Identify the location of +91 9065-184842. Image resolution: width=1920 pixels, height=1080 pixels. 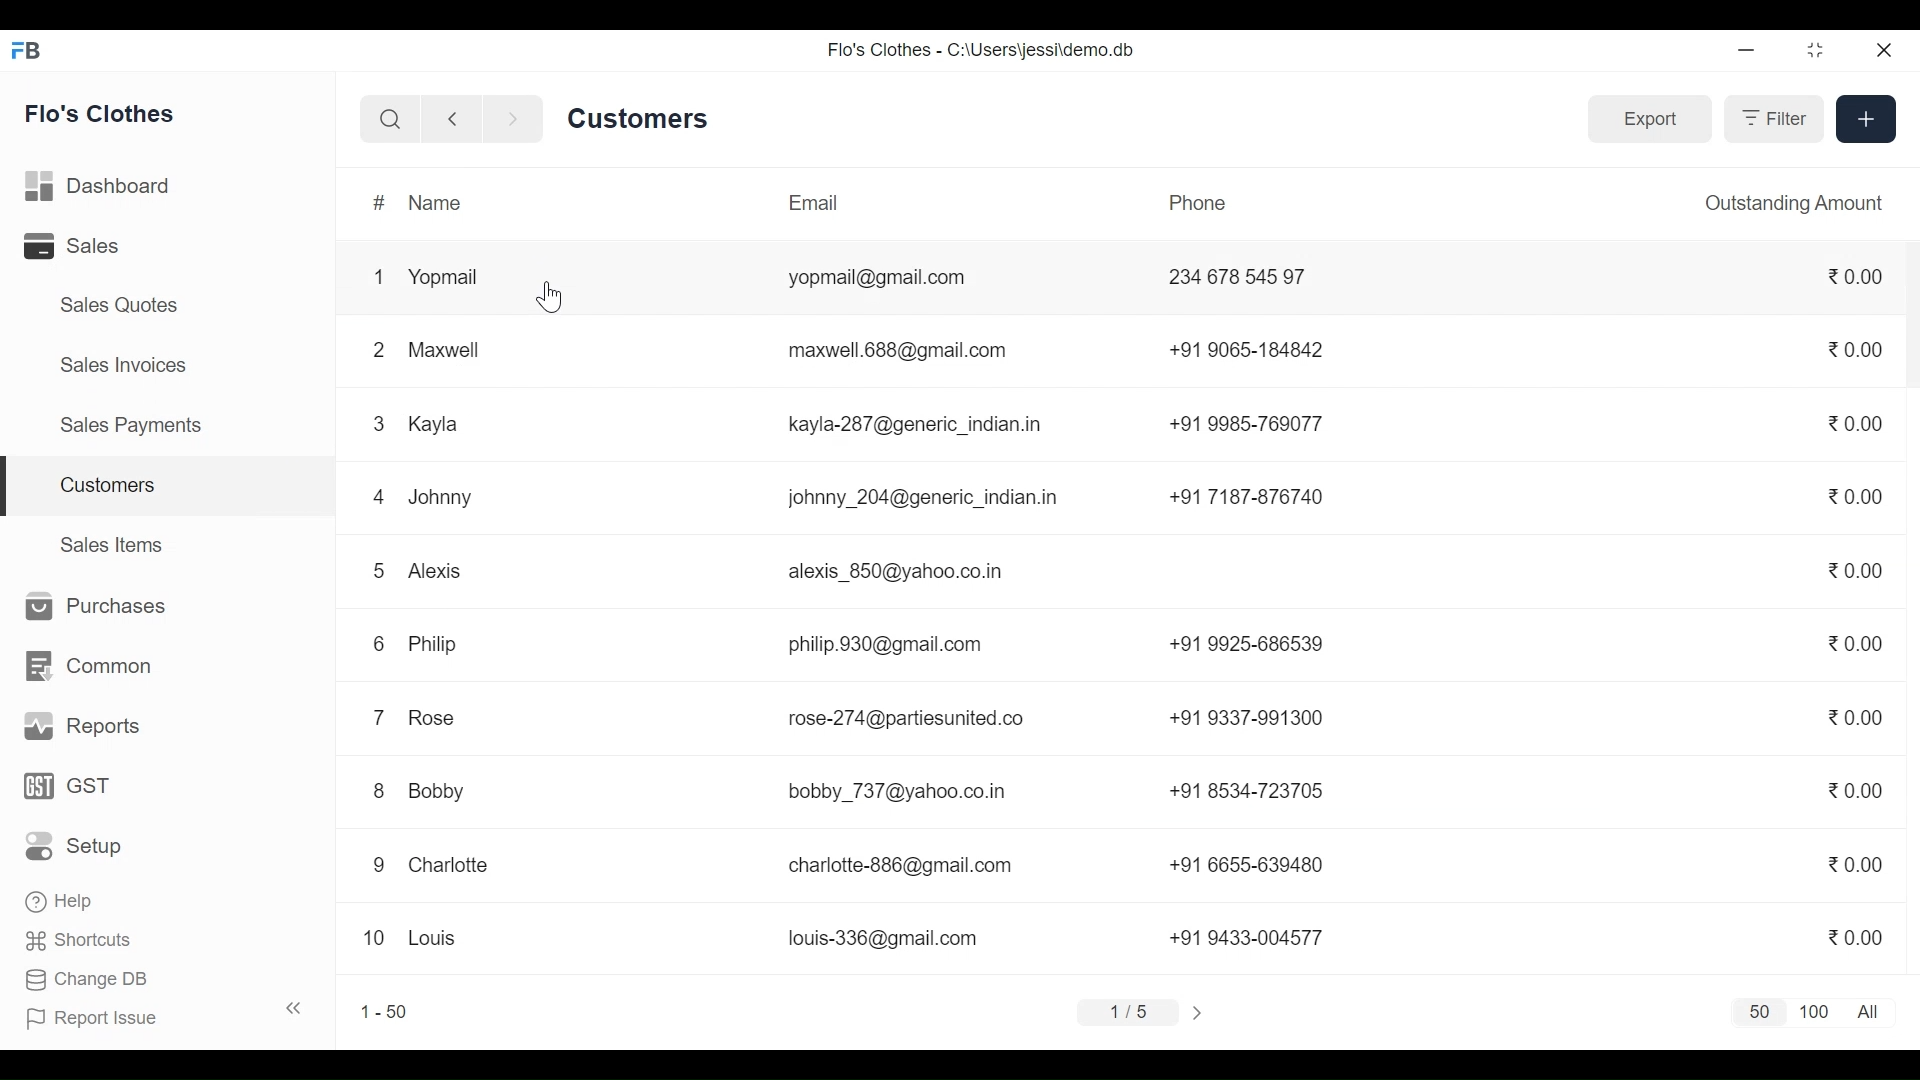
(1246, 351).